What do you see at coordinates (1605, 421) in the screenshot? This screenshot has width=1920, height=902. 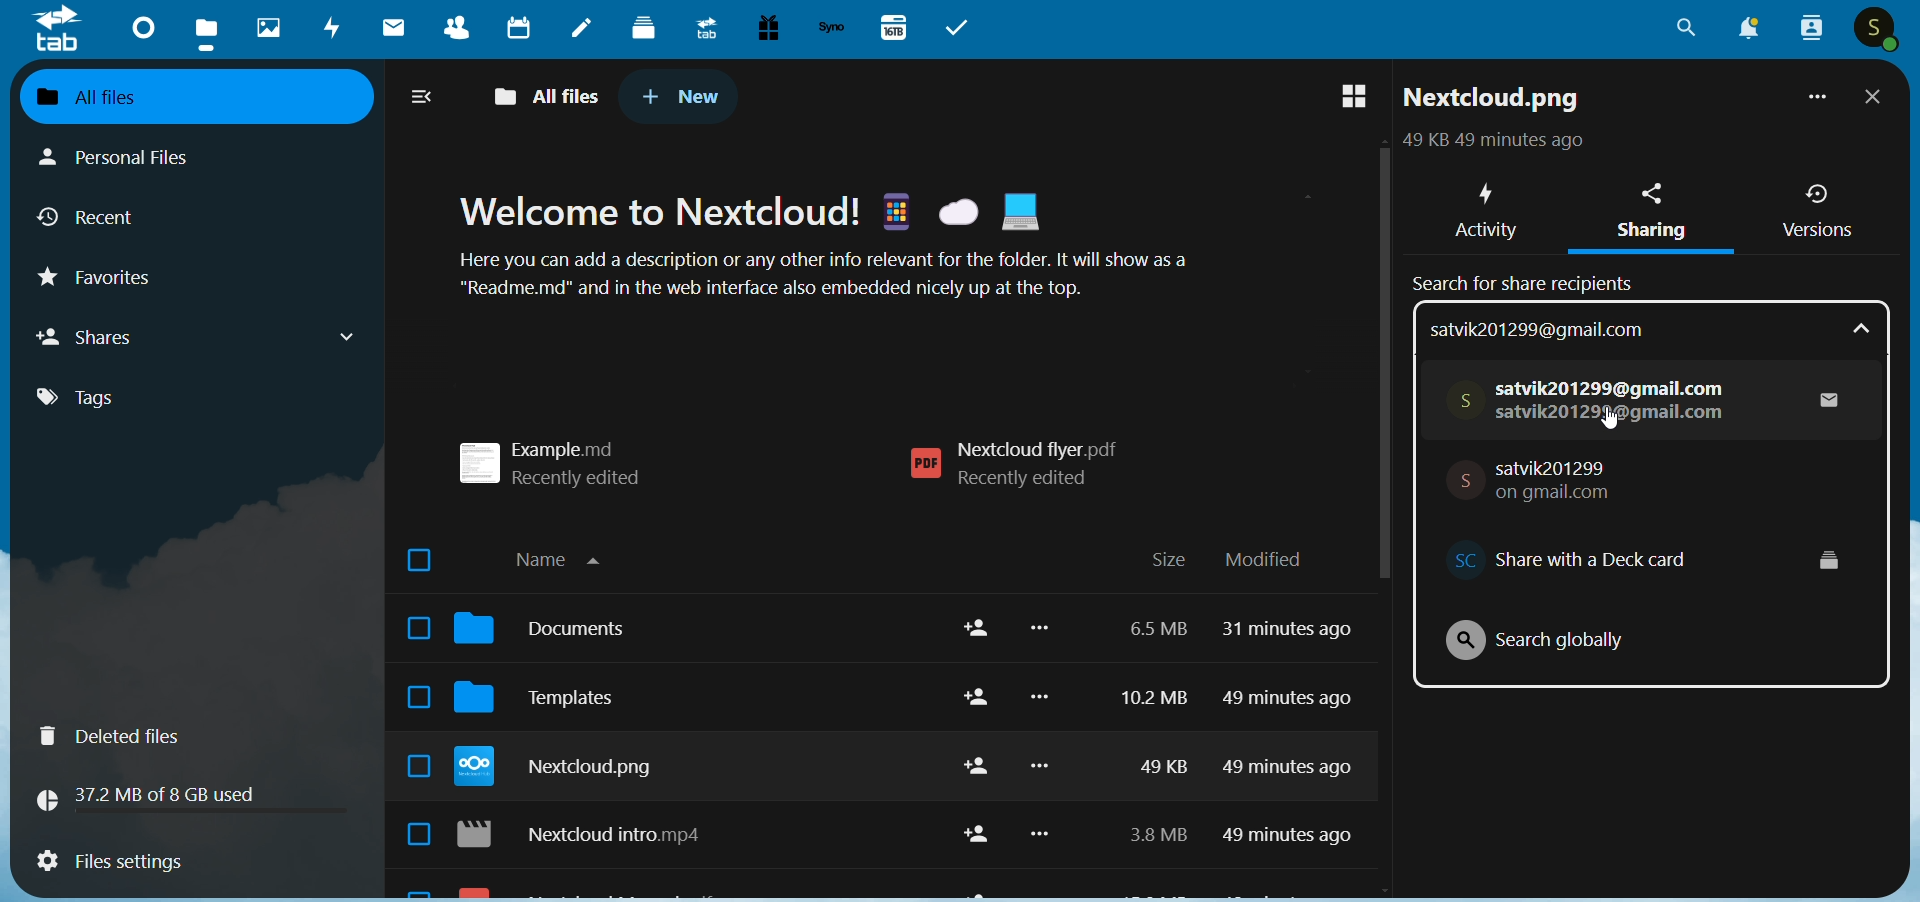 I see `cursor` at bounding box center [1605, 421].